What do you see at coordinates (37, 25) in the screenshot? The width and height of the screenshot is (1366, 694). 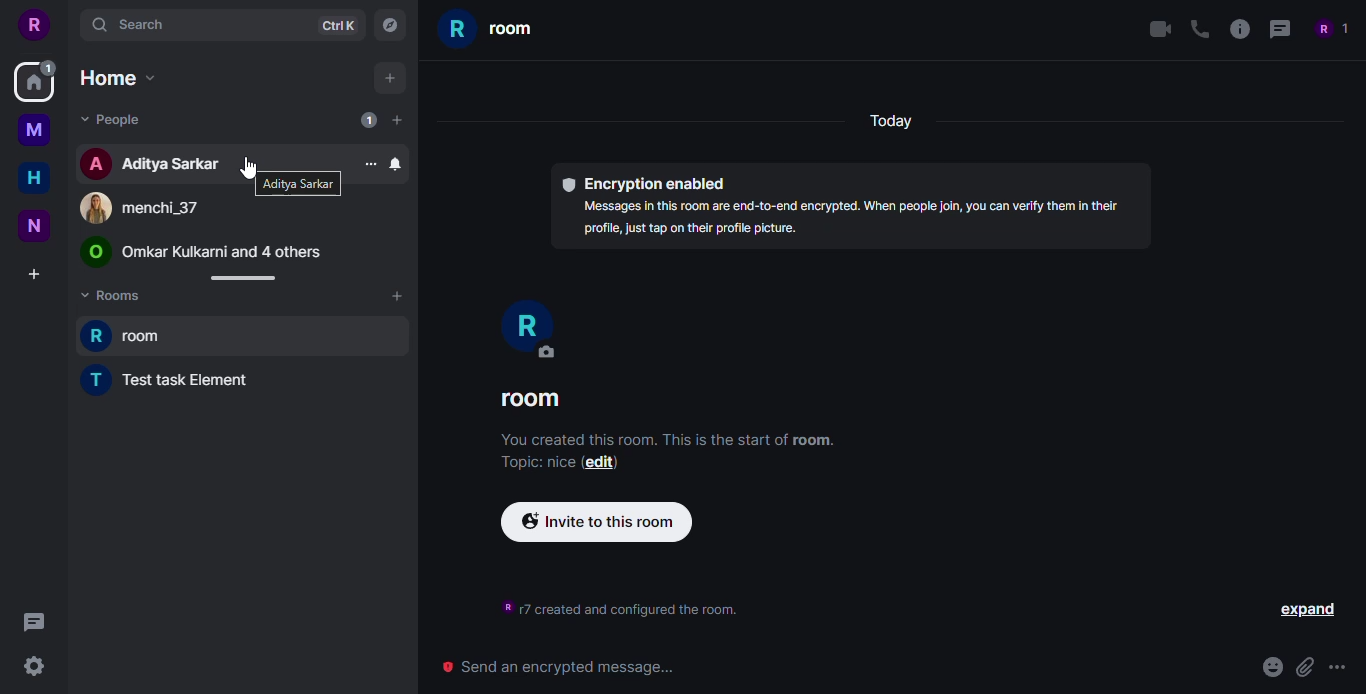 I see `profile` at bounding box center [37, 25].